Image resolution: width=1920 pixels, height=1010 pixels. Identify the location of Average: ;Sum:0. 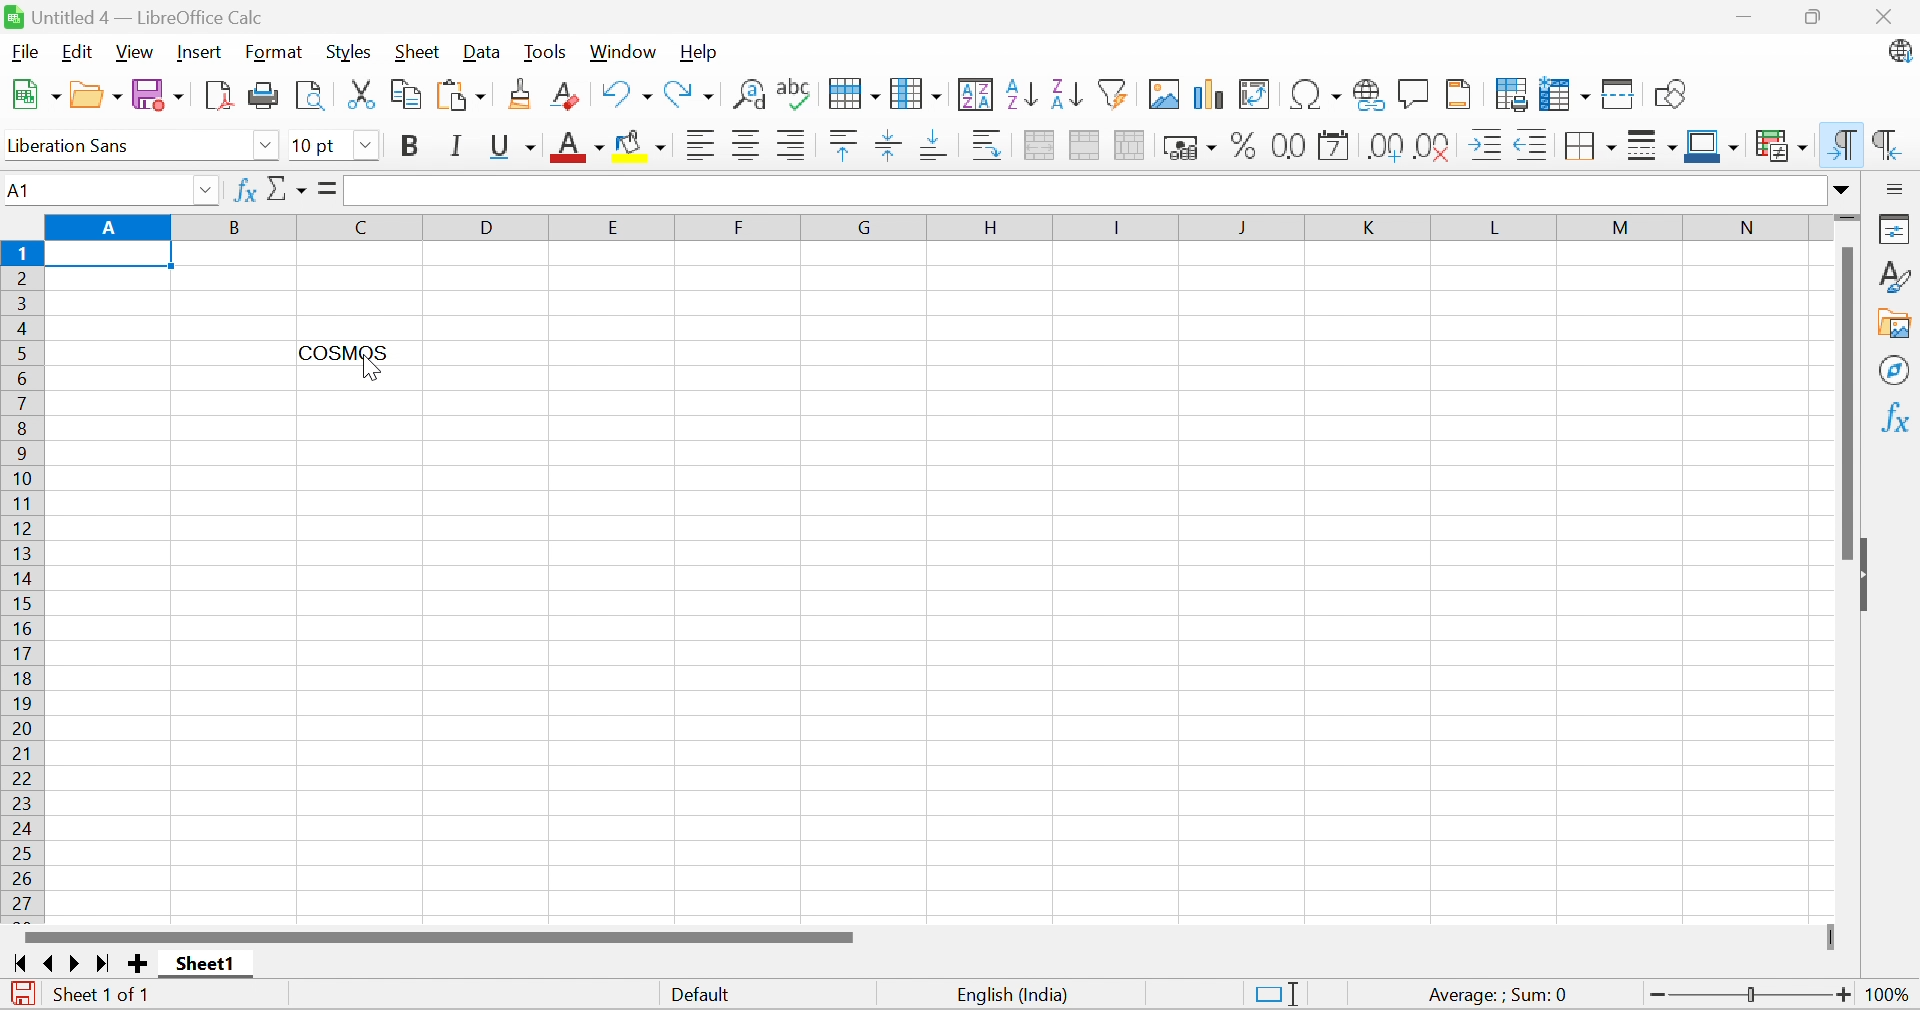
(1498, 996).